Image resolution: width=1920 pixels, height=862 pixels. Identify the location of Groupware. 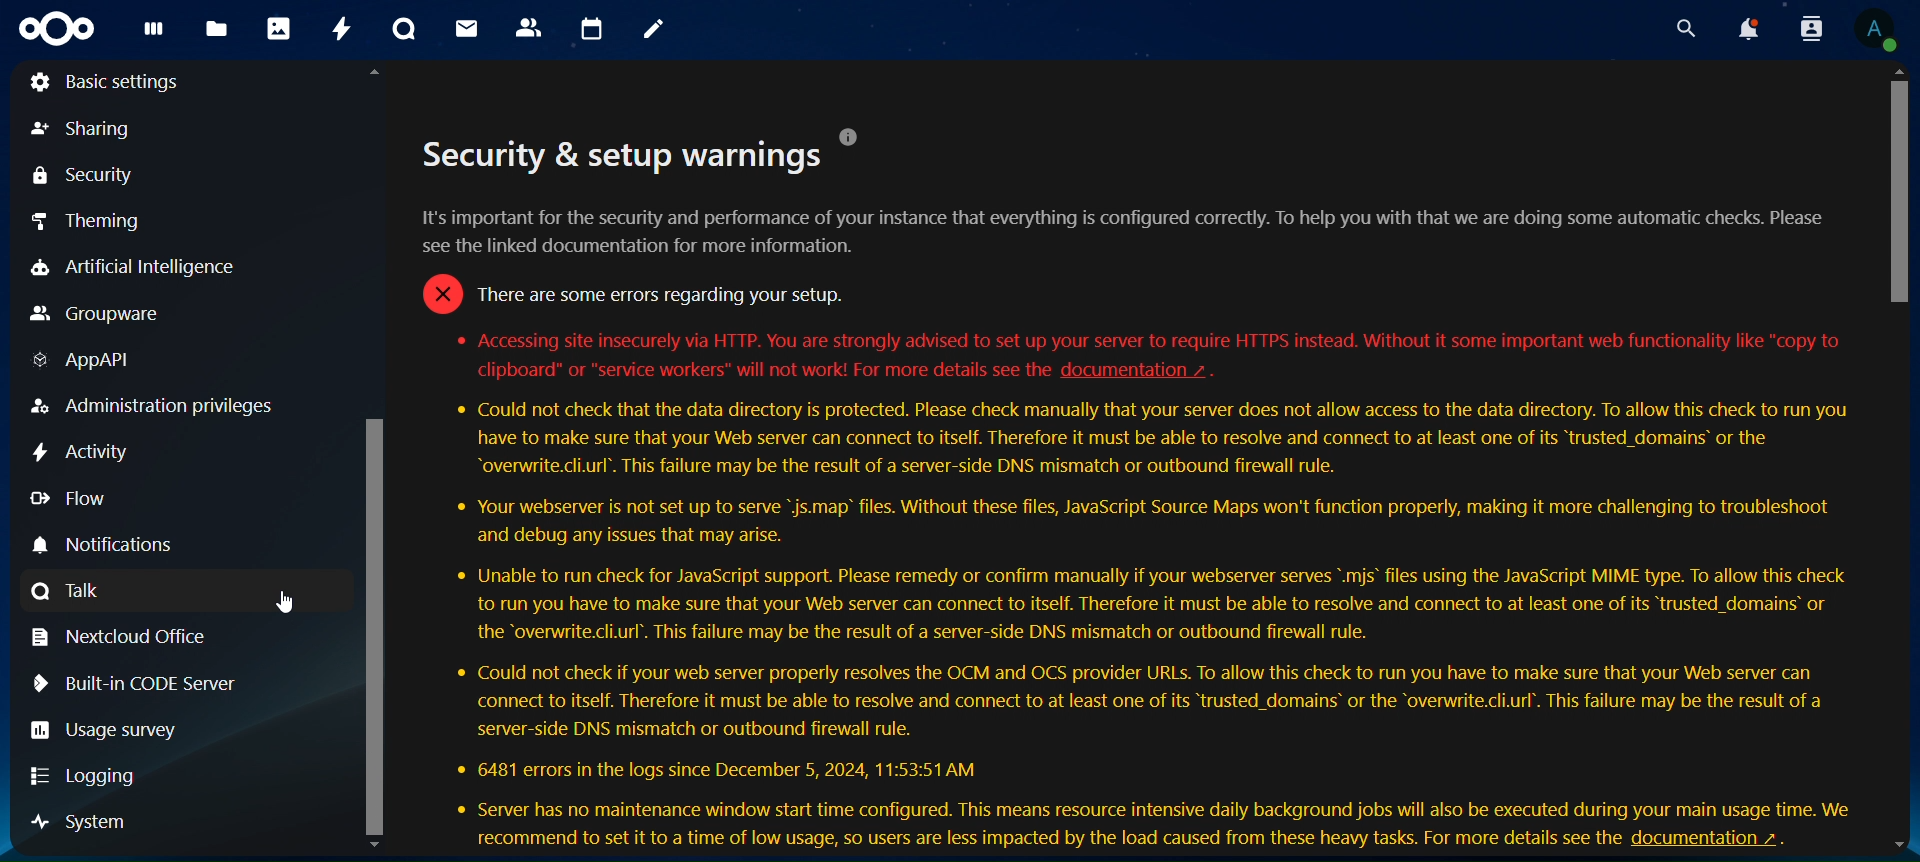
(98, 314).